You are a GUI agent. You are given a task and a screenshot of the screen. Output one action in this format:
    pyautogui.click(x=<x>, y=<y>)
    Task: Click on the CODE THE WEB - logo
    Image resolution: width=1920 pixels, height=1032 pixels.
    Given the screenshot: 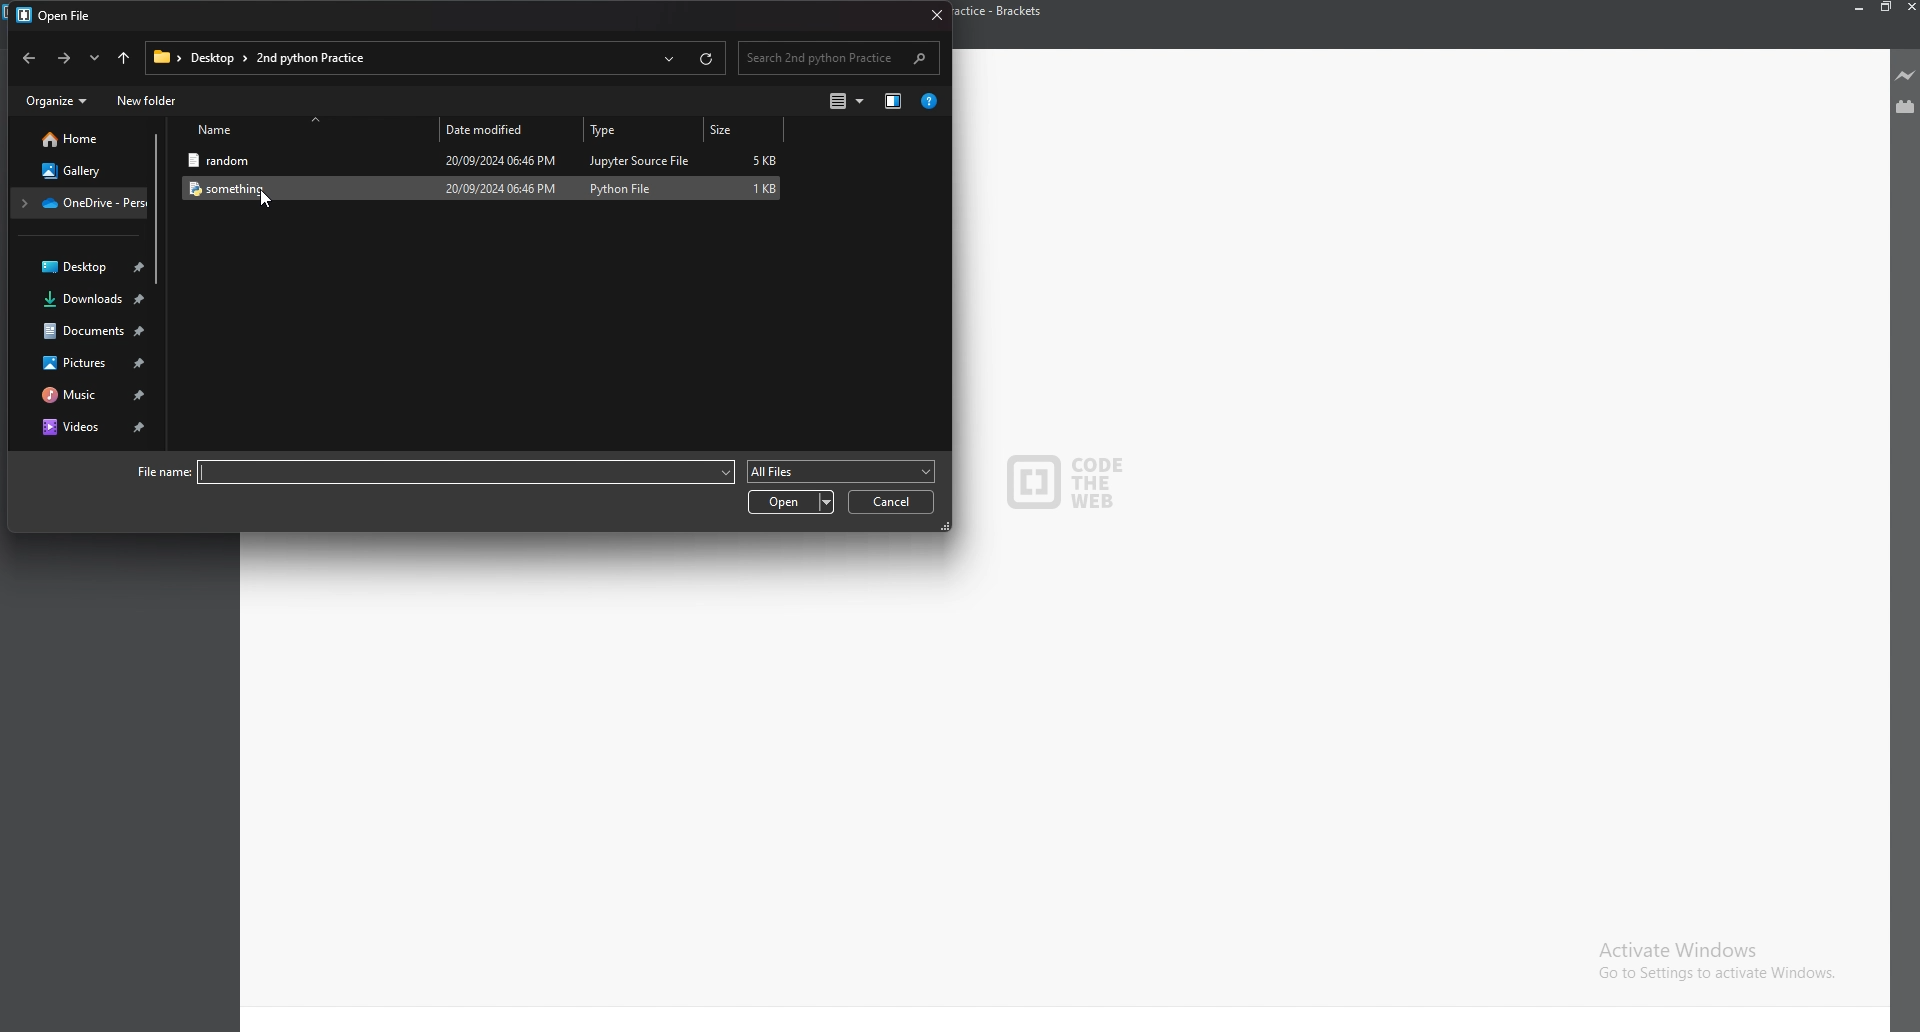 What is the action you would take?
    pyautogui.click(x=1066, y=483)
    